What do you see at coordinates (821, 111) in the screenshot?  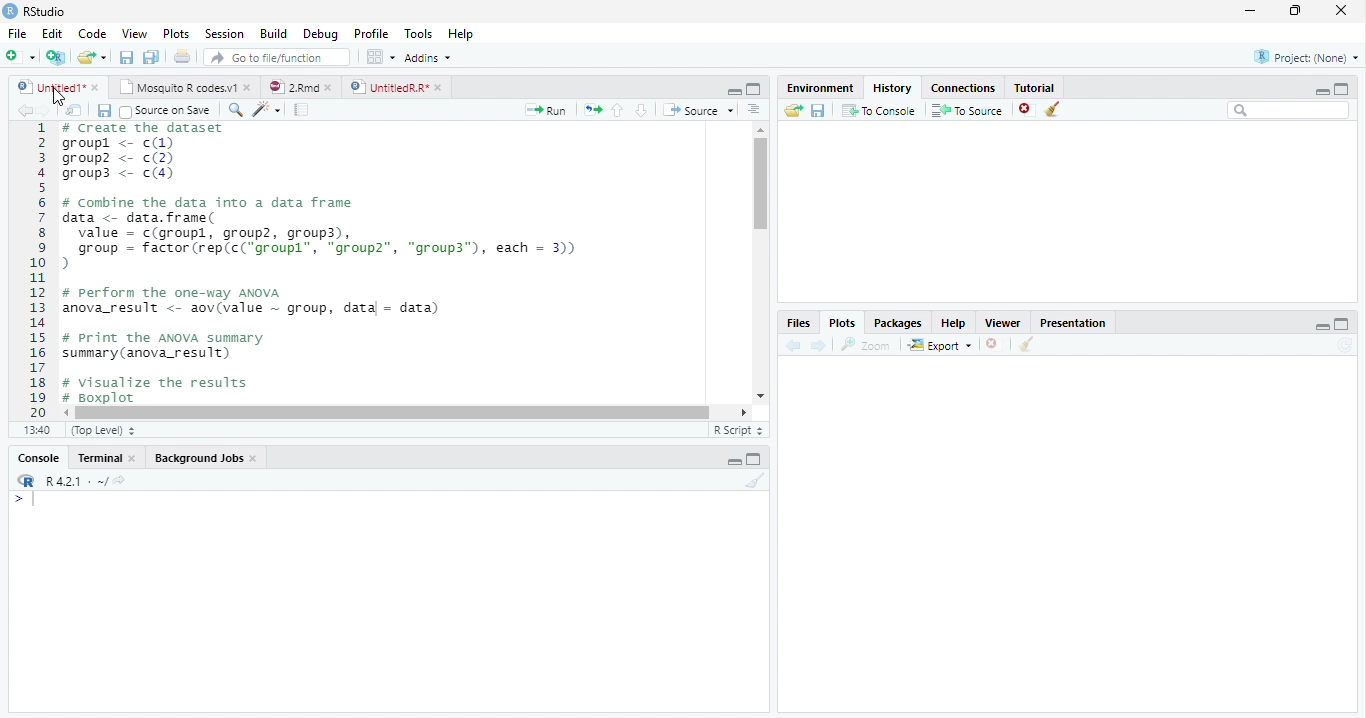 I see `Save workspace as ` at bounding box center [821, 111].